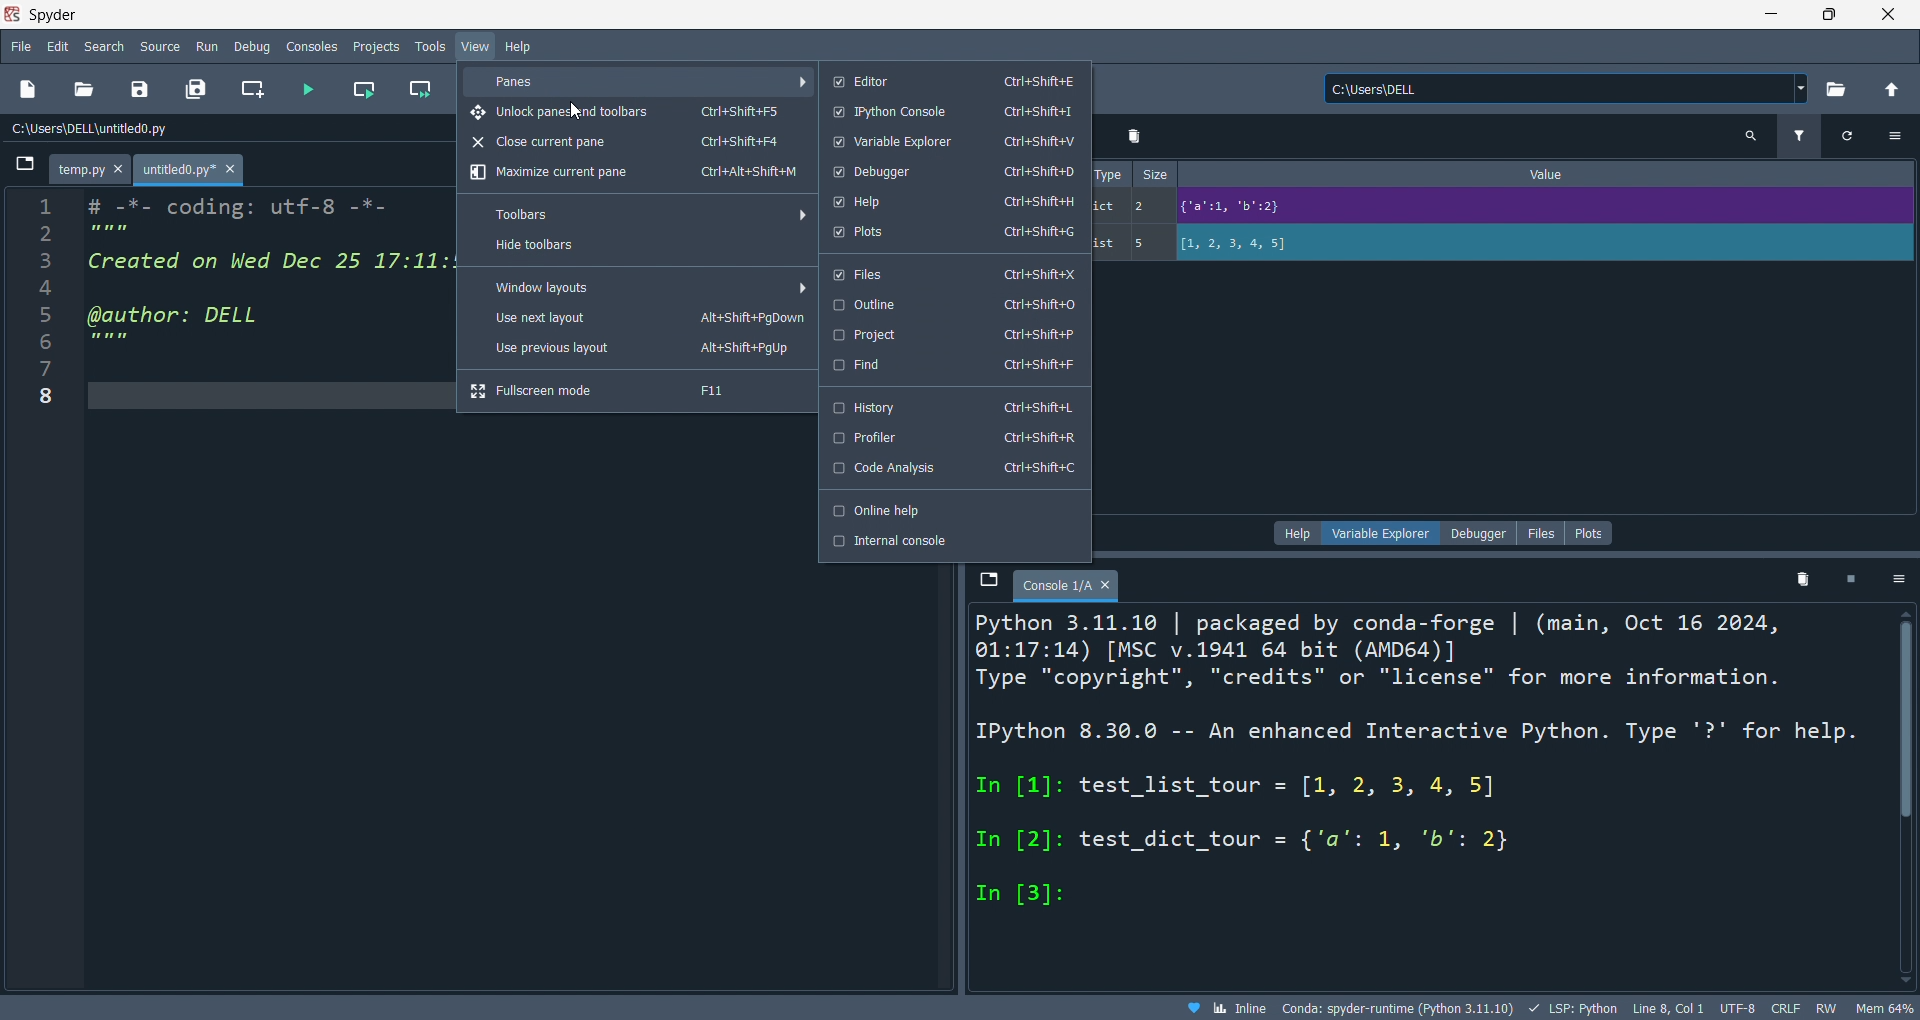 The image size is (1920, 1020). What do you see at coordinates (1884, 1008) in the screenshot?
I see `memory usage` at bounding box center [1884, 1008].